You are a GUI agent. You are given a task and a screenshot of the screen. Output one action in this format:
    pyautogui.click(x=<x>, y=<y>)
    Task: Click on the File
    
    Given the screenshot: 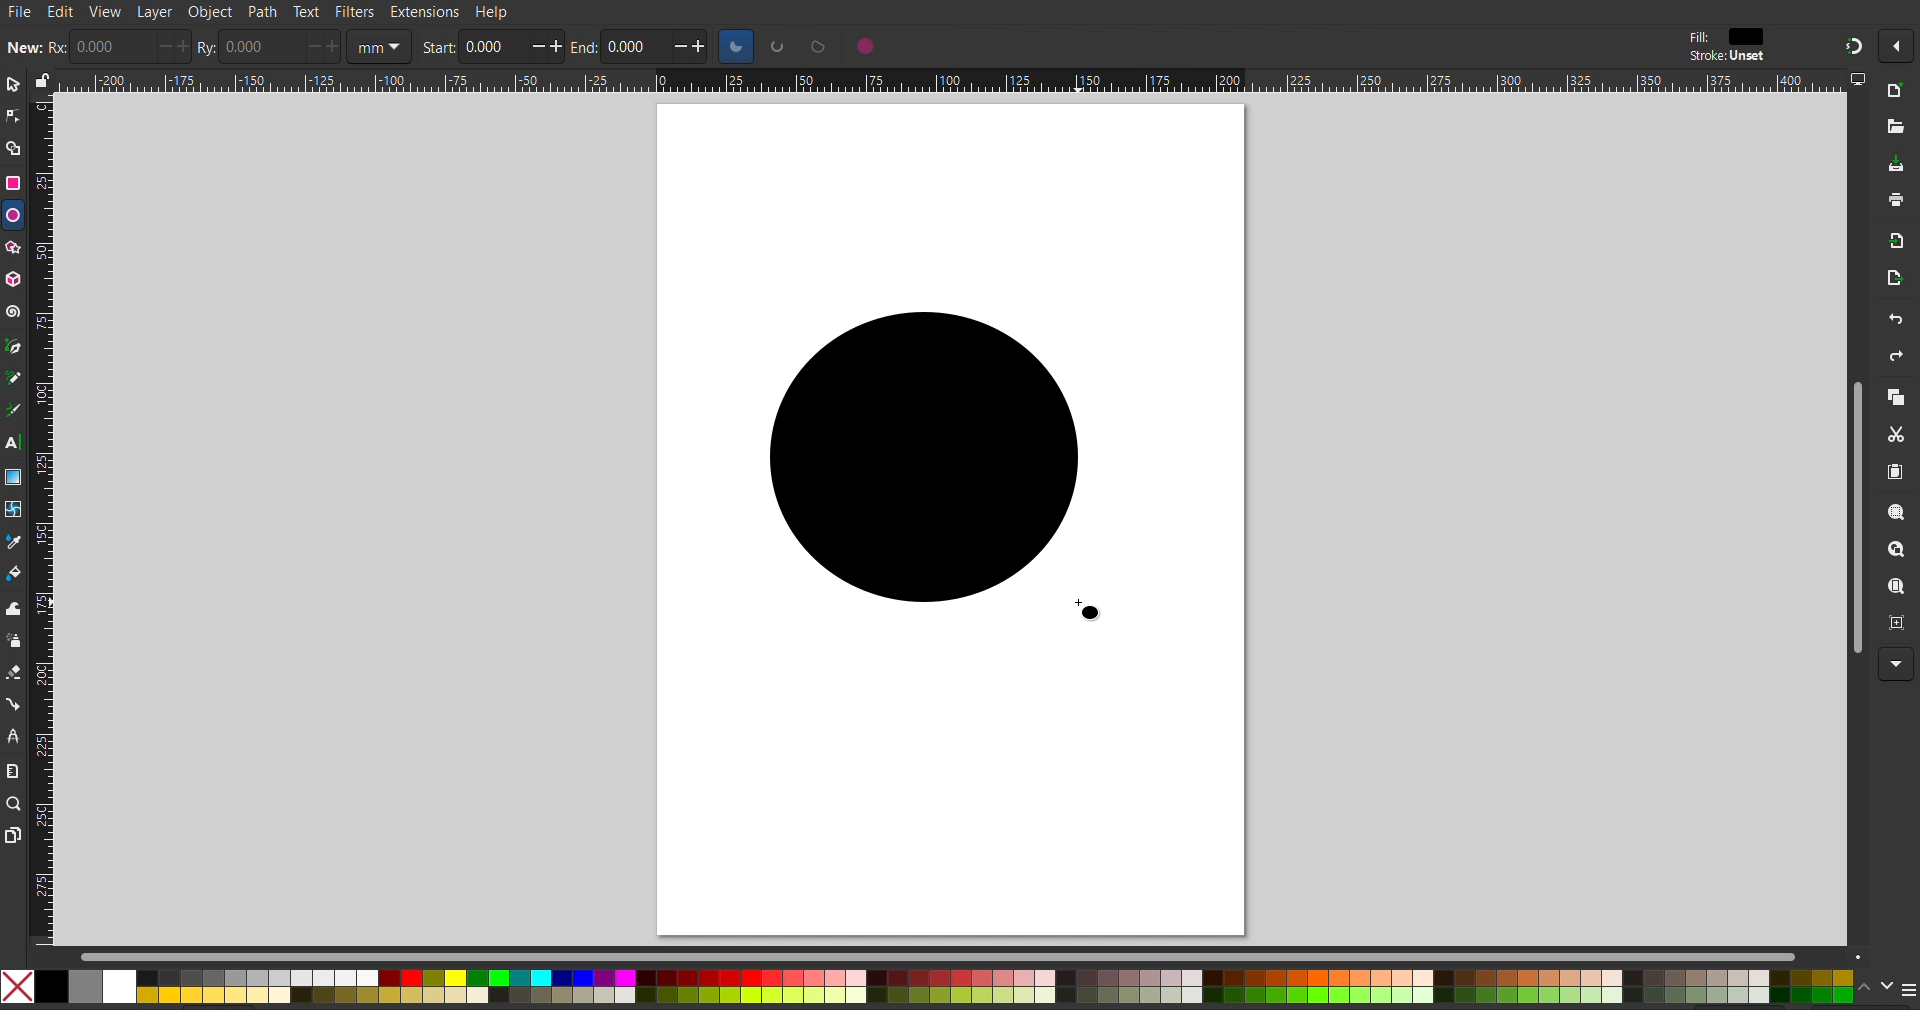 What is the action you would take?
    pyautogui.click(x=19, y=13)
    